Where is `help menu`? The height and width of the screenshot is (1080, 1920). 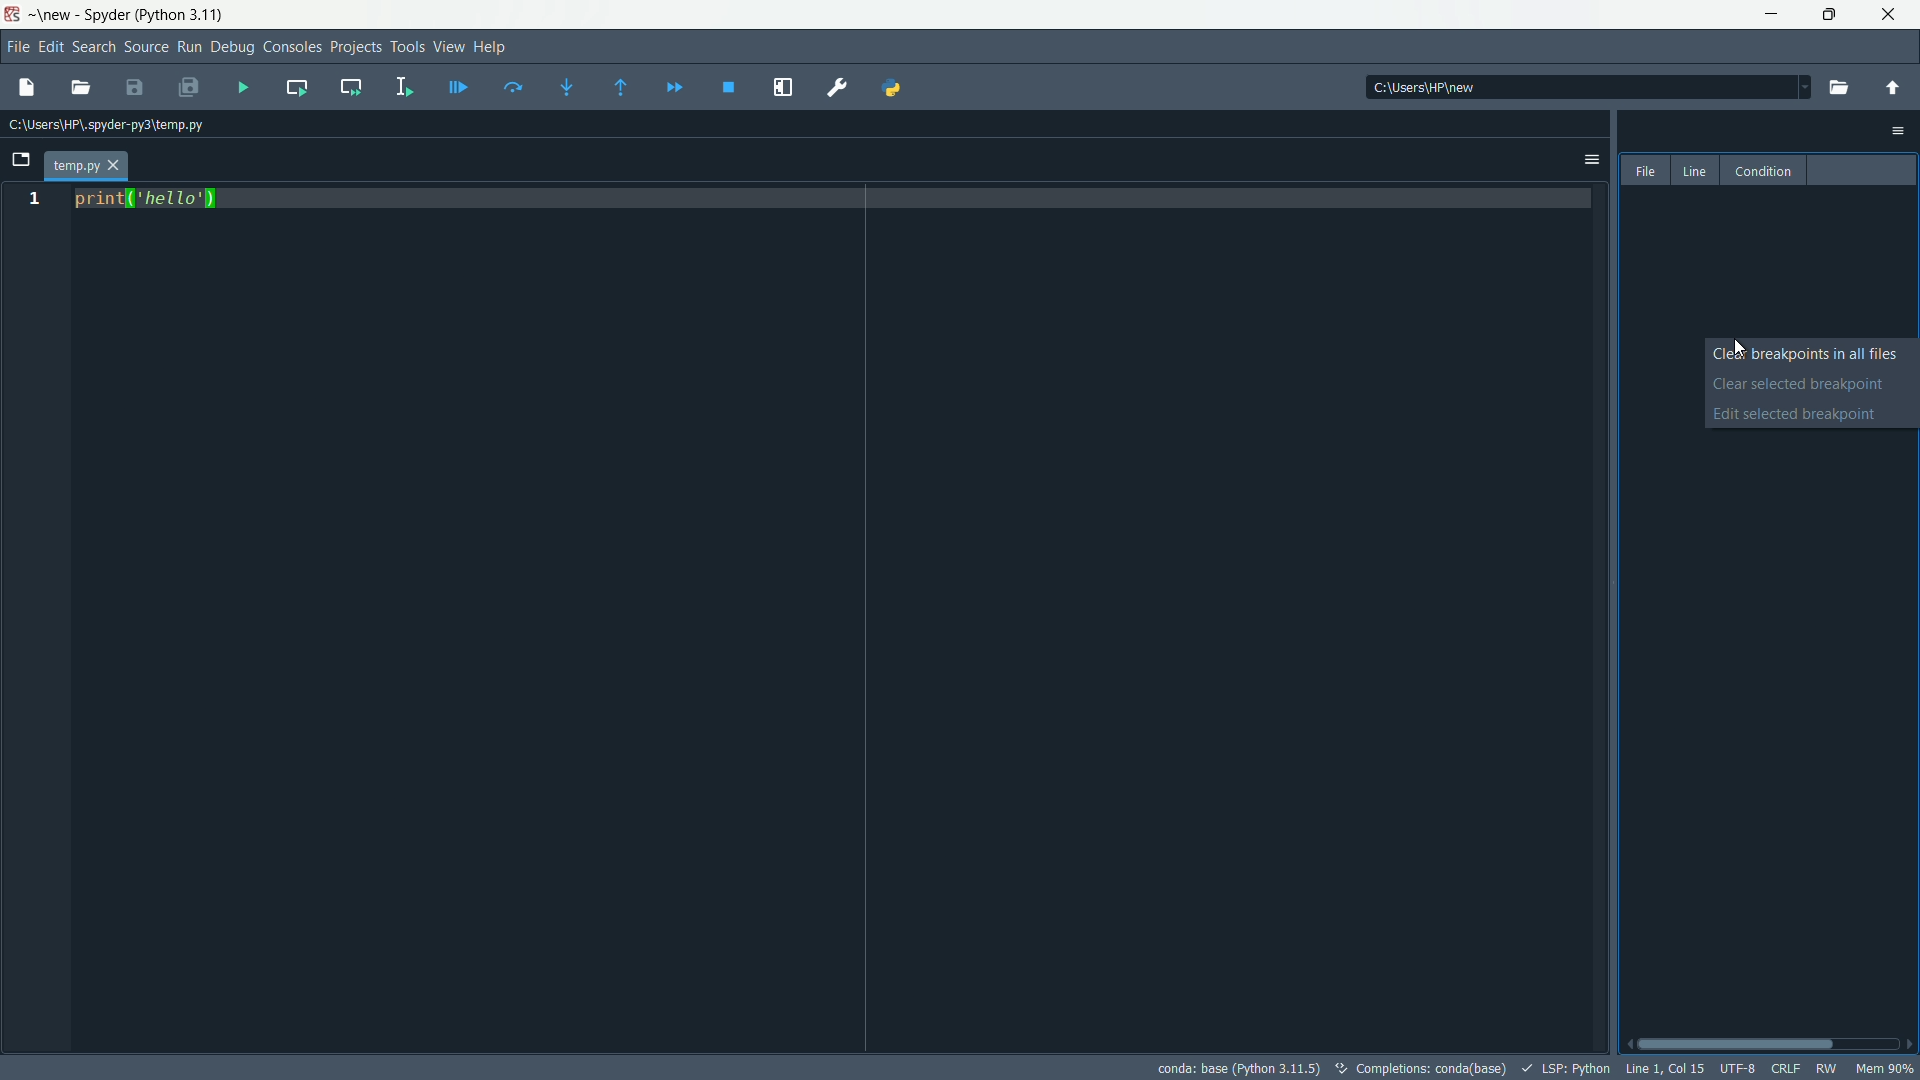 help menu is located at coordinates (493, 48).